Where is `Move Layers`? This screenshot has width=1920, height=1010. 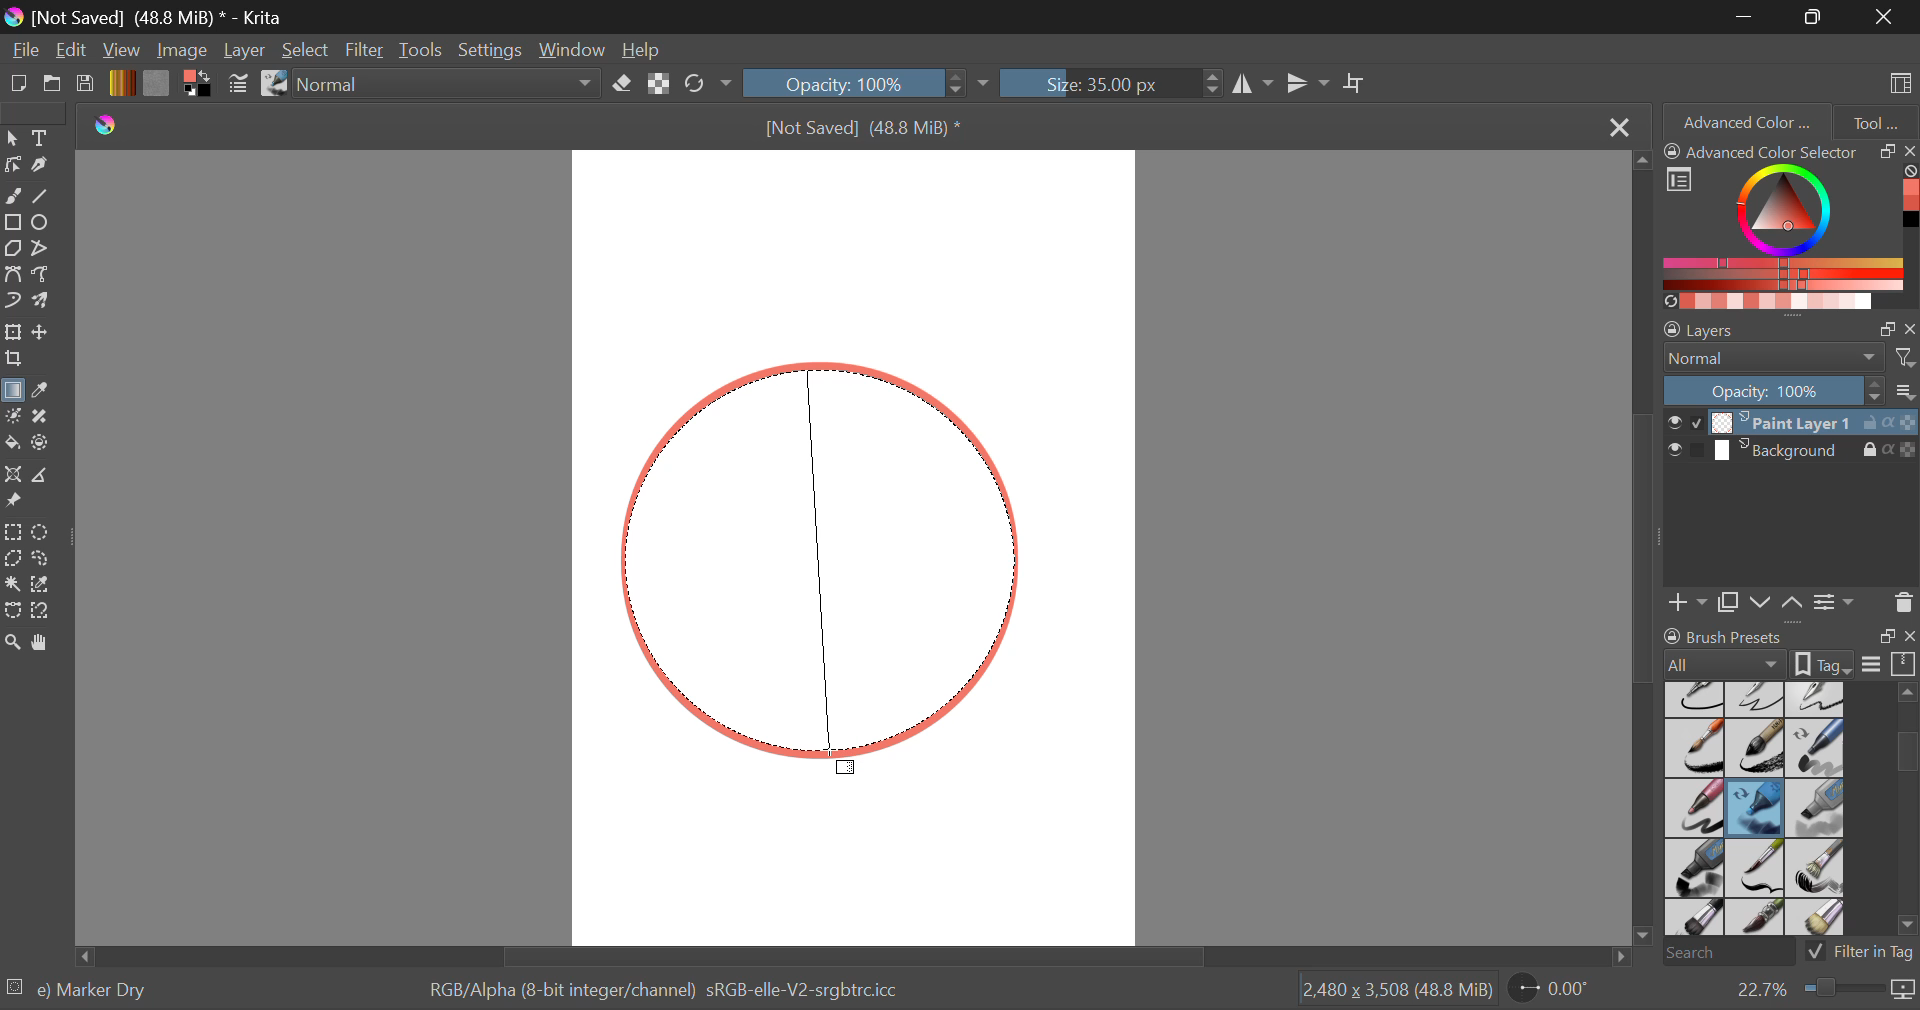
Move Layers is located at coordinates (1778, 600).